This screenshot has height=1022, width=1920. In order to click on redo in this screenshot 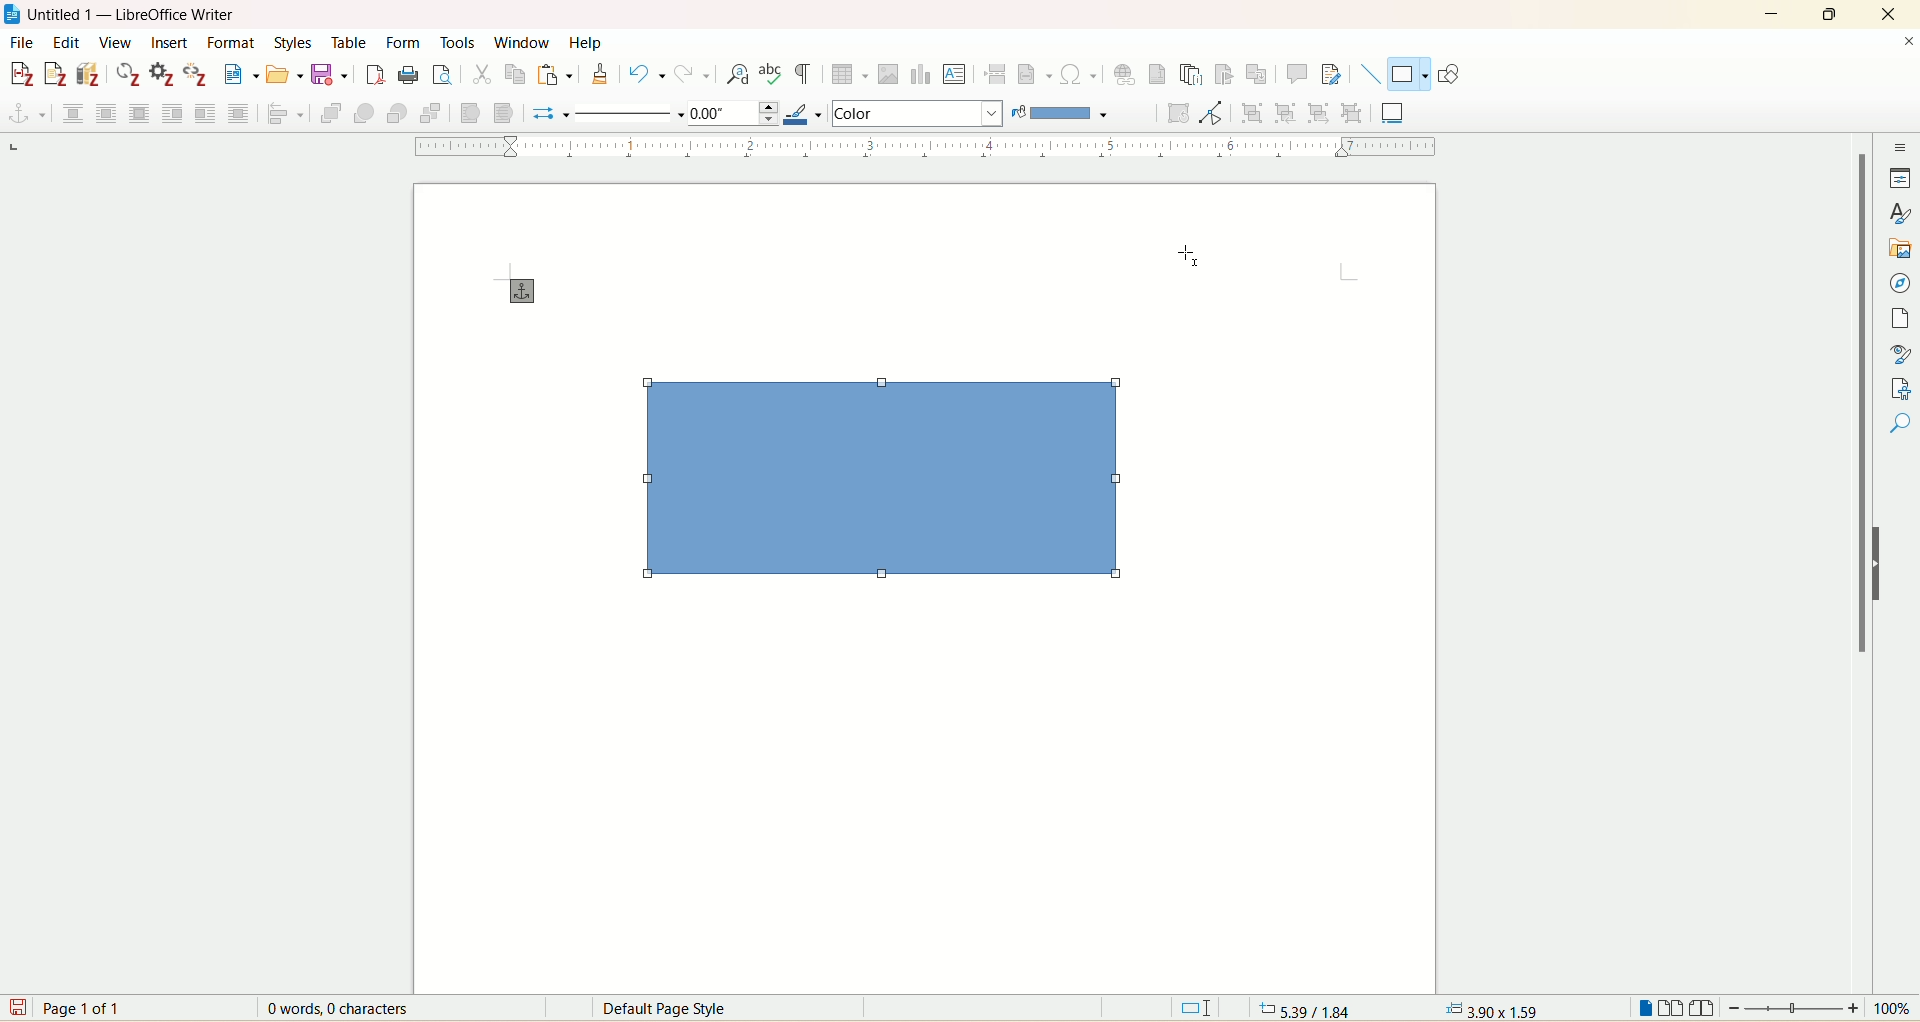, I will do `click(689, 75)`.